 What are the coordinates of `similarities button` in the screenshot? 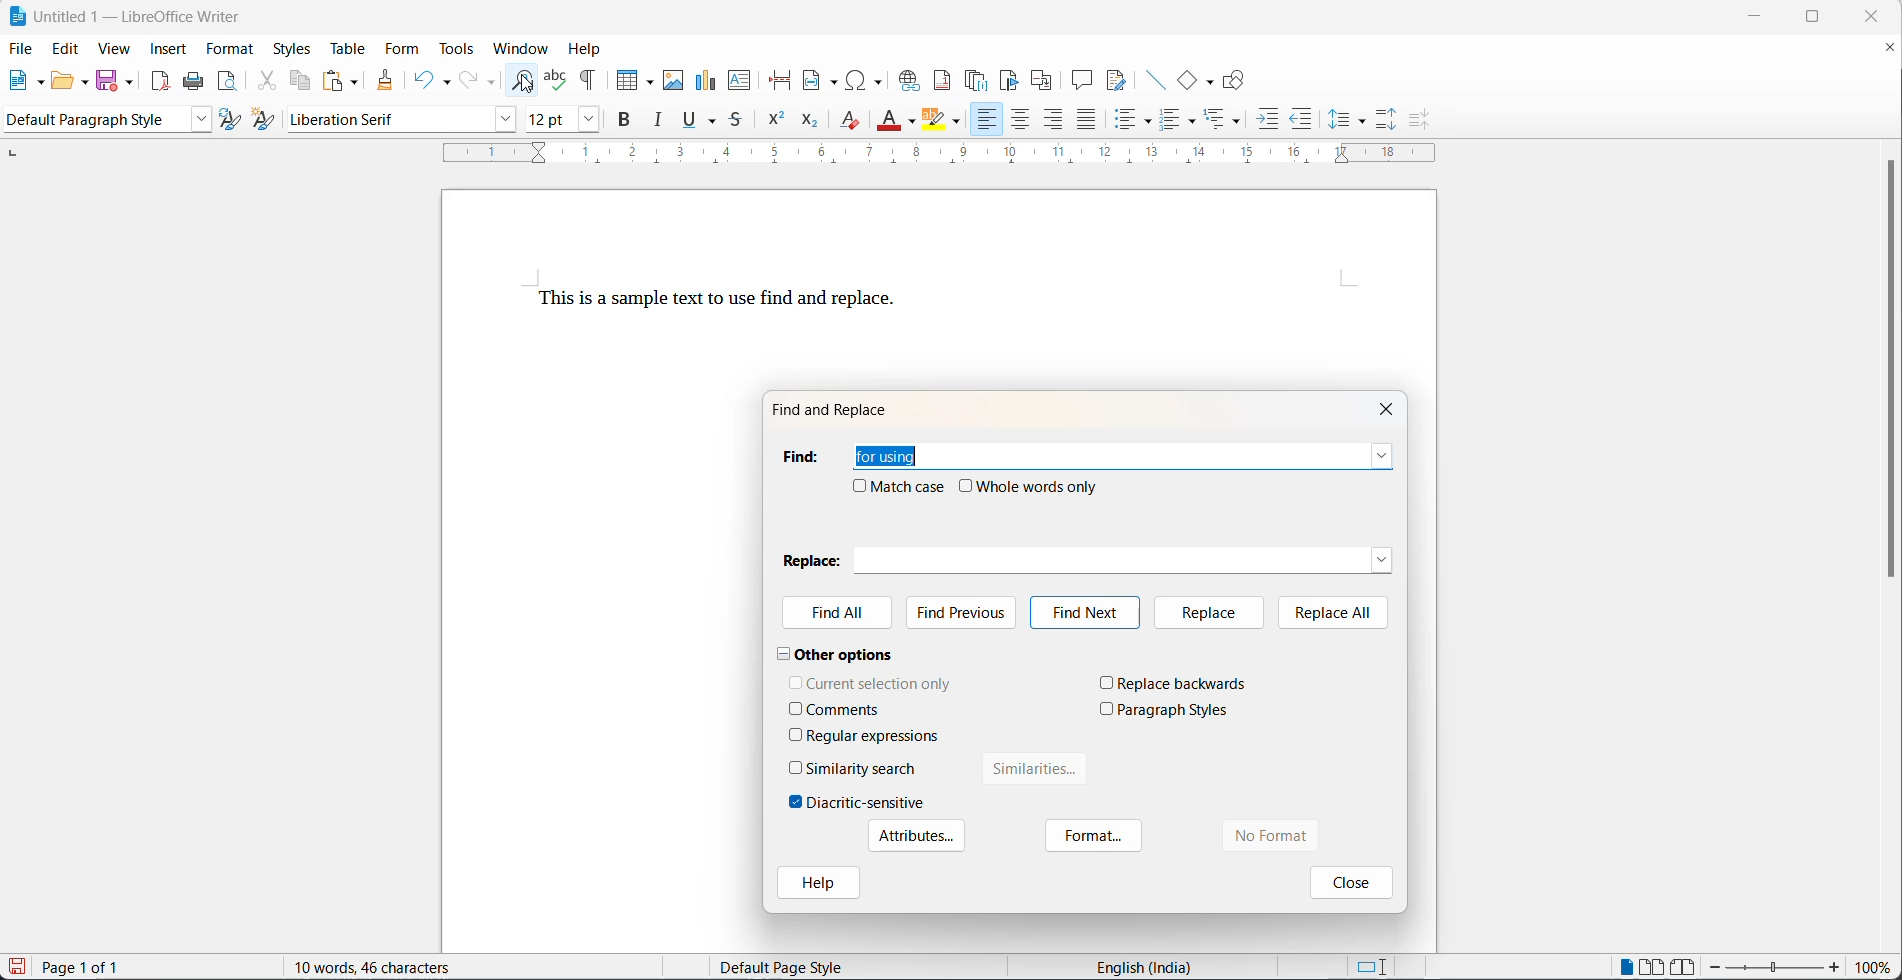 It's located at (1035, 769).